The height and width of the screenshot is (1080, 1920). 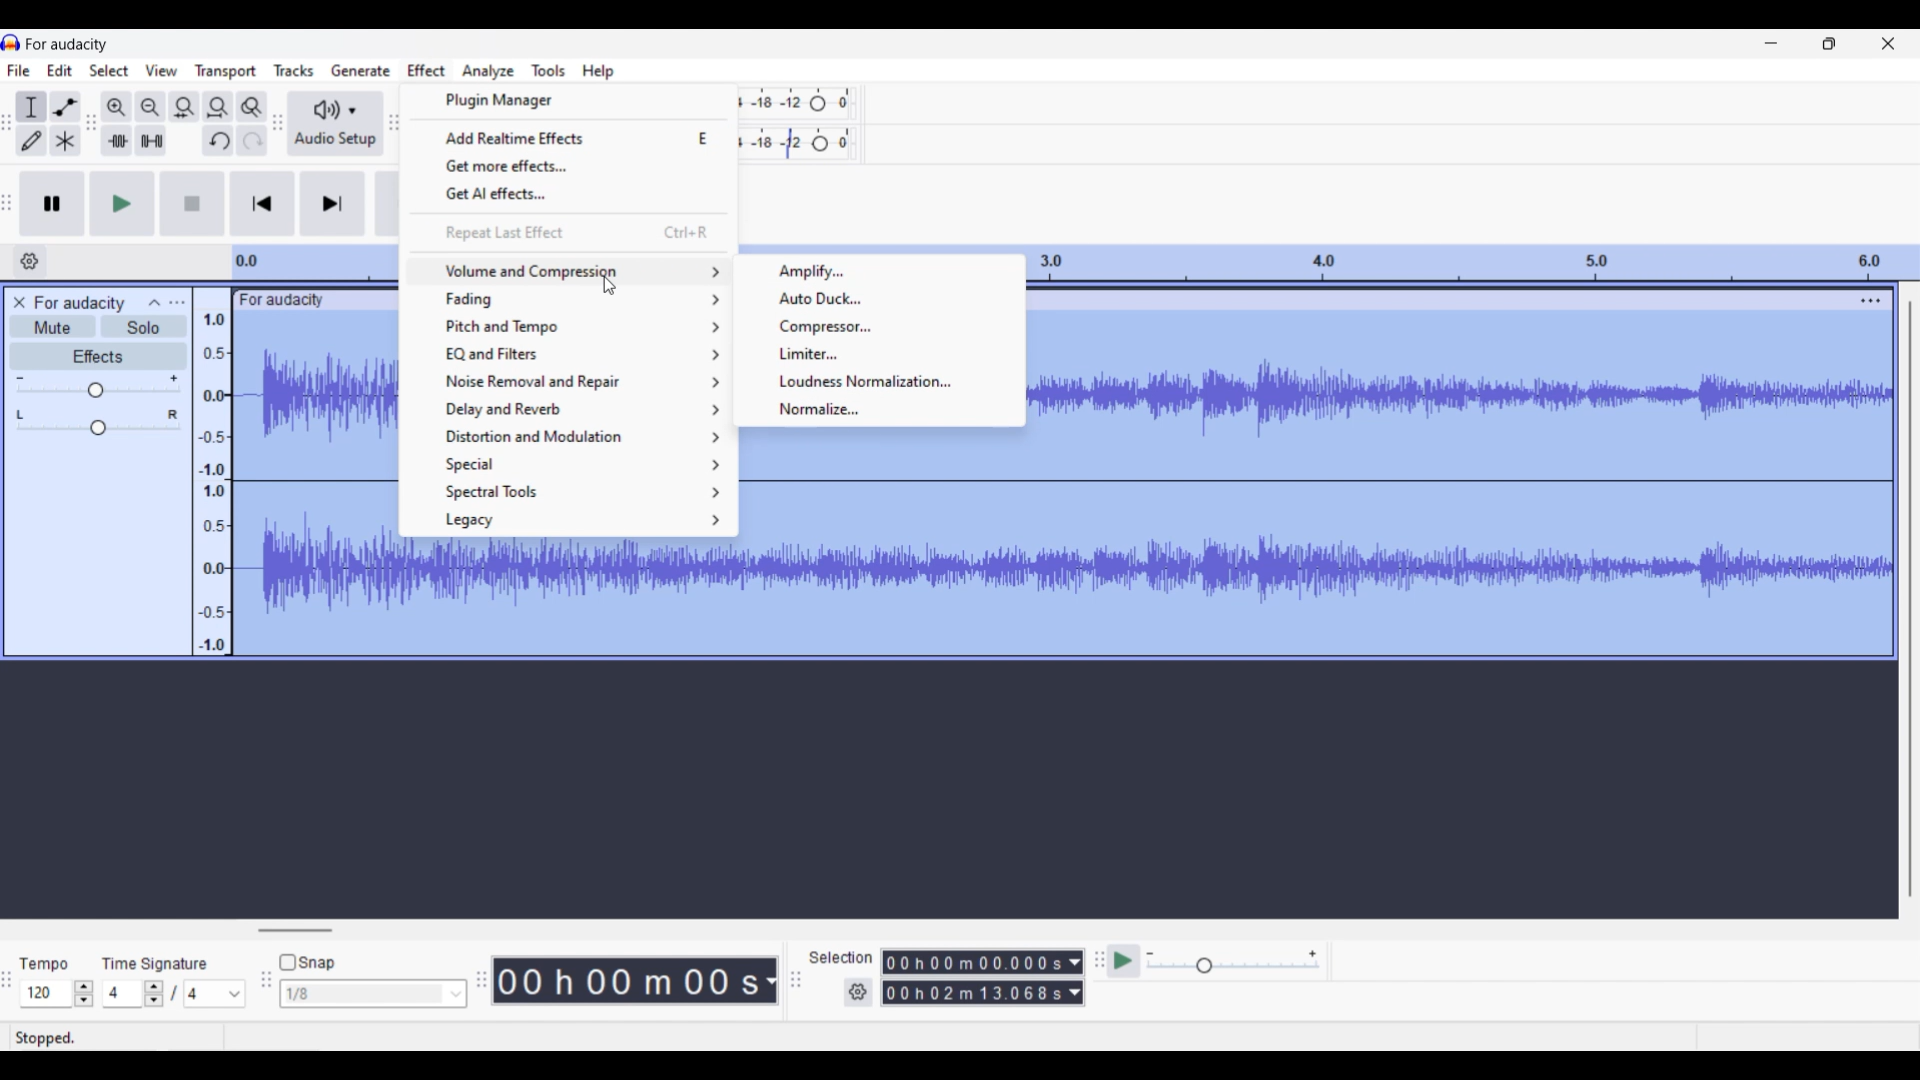 I want to click on Zoom in, so click(x=117, y=107).